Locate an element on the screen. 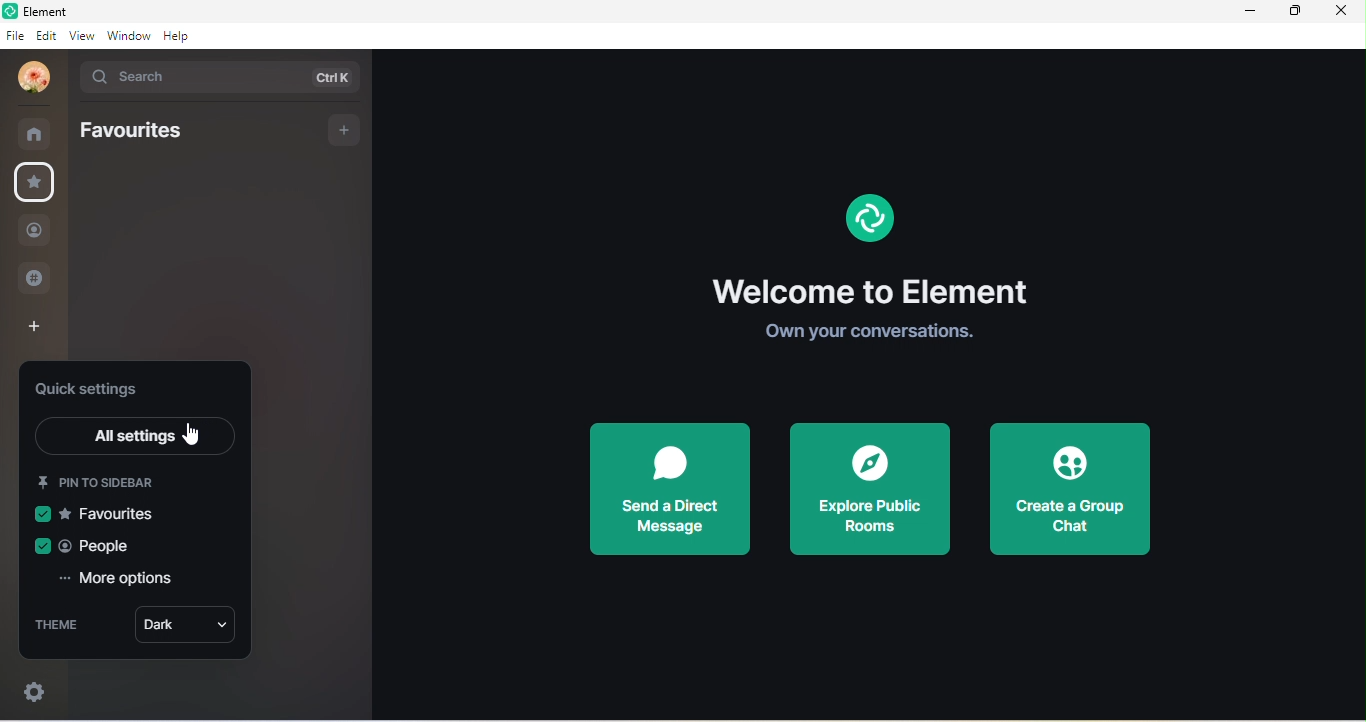  pin to sidebar is located at coordinates (100, 480).